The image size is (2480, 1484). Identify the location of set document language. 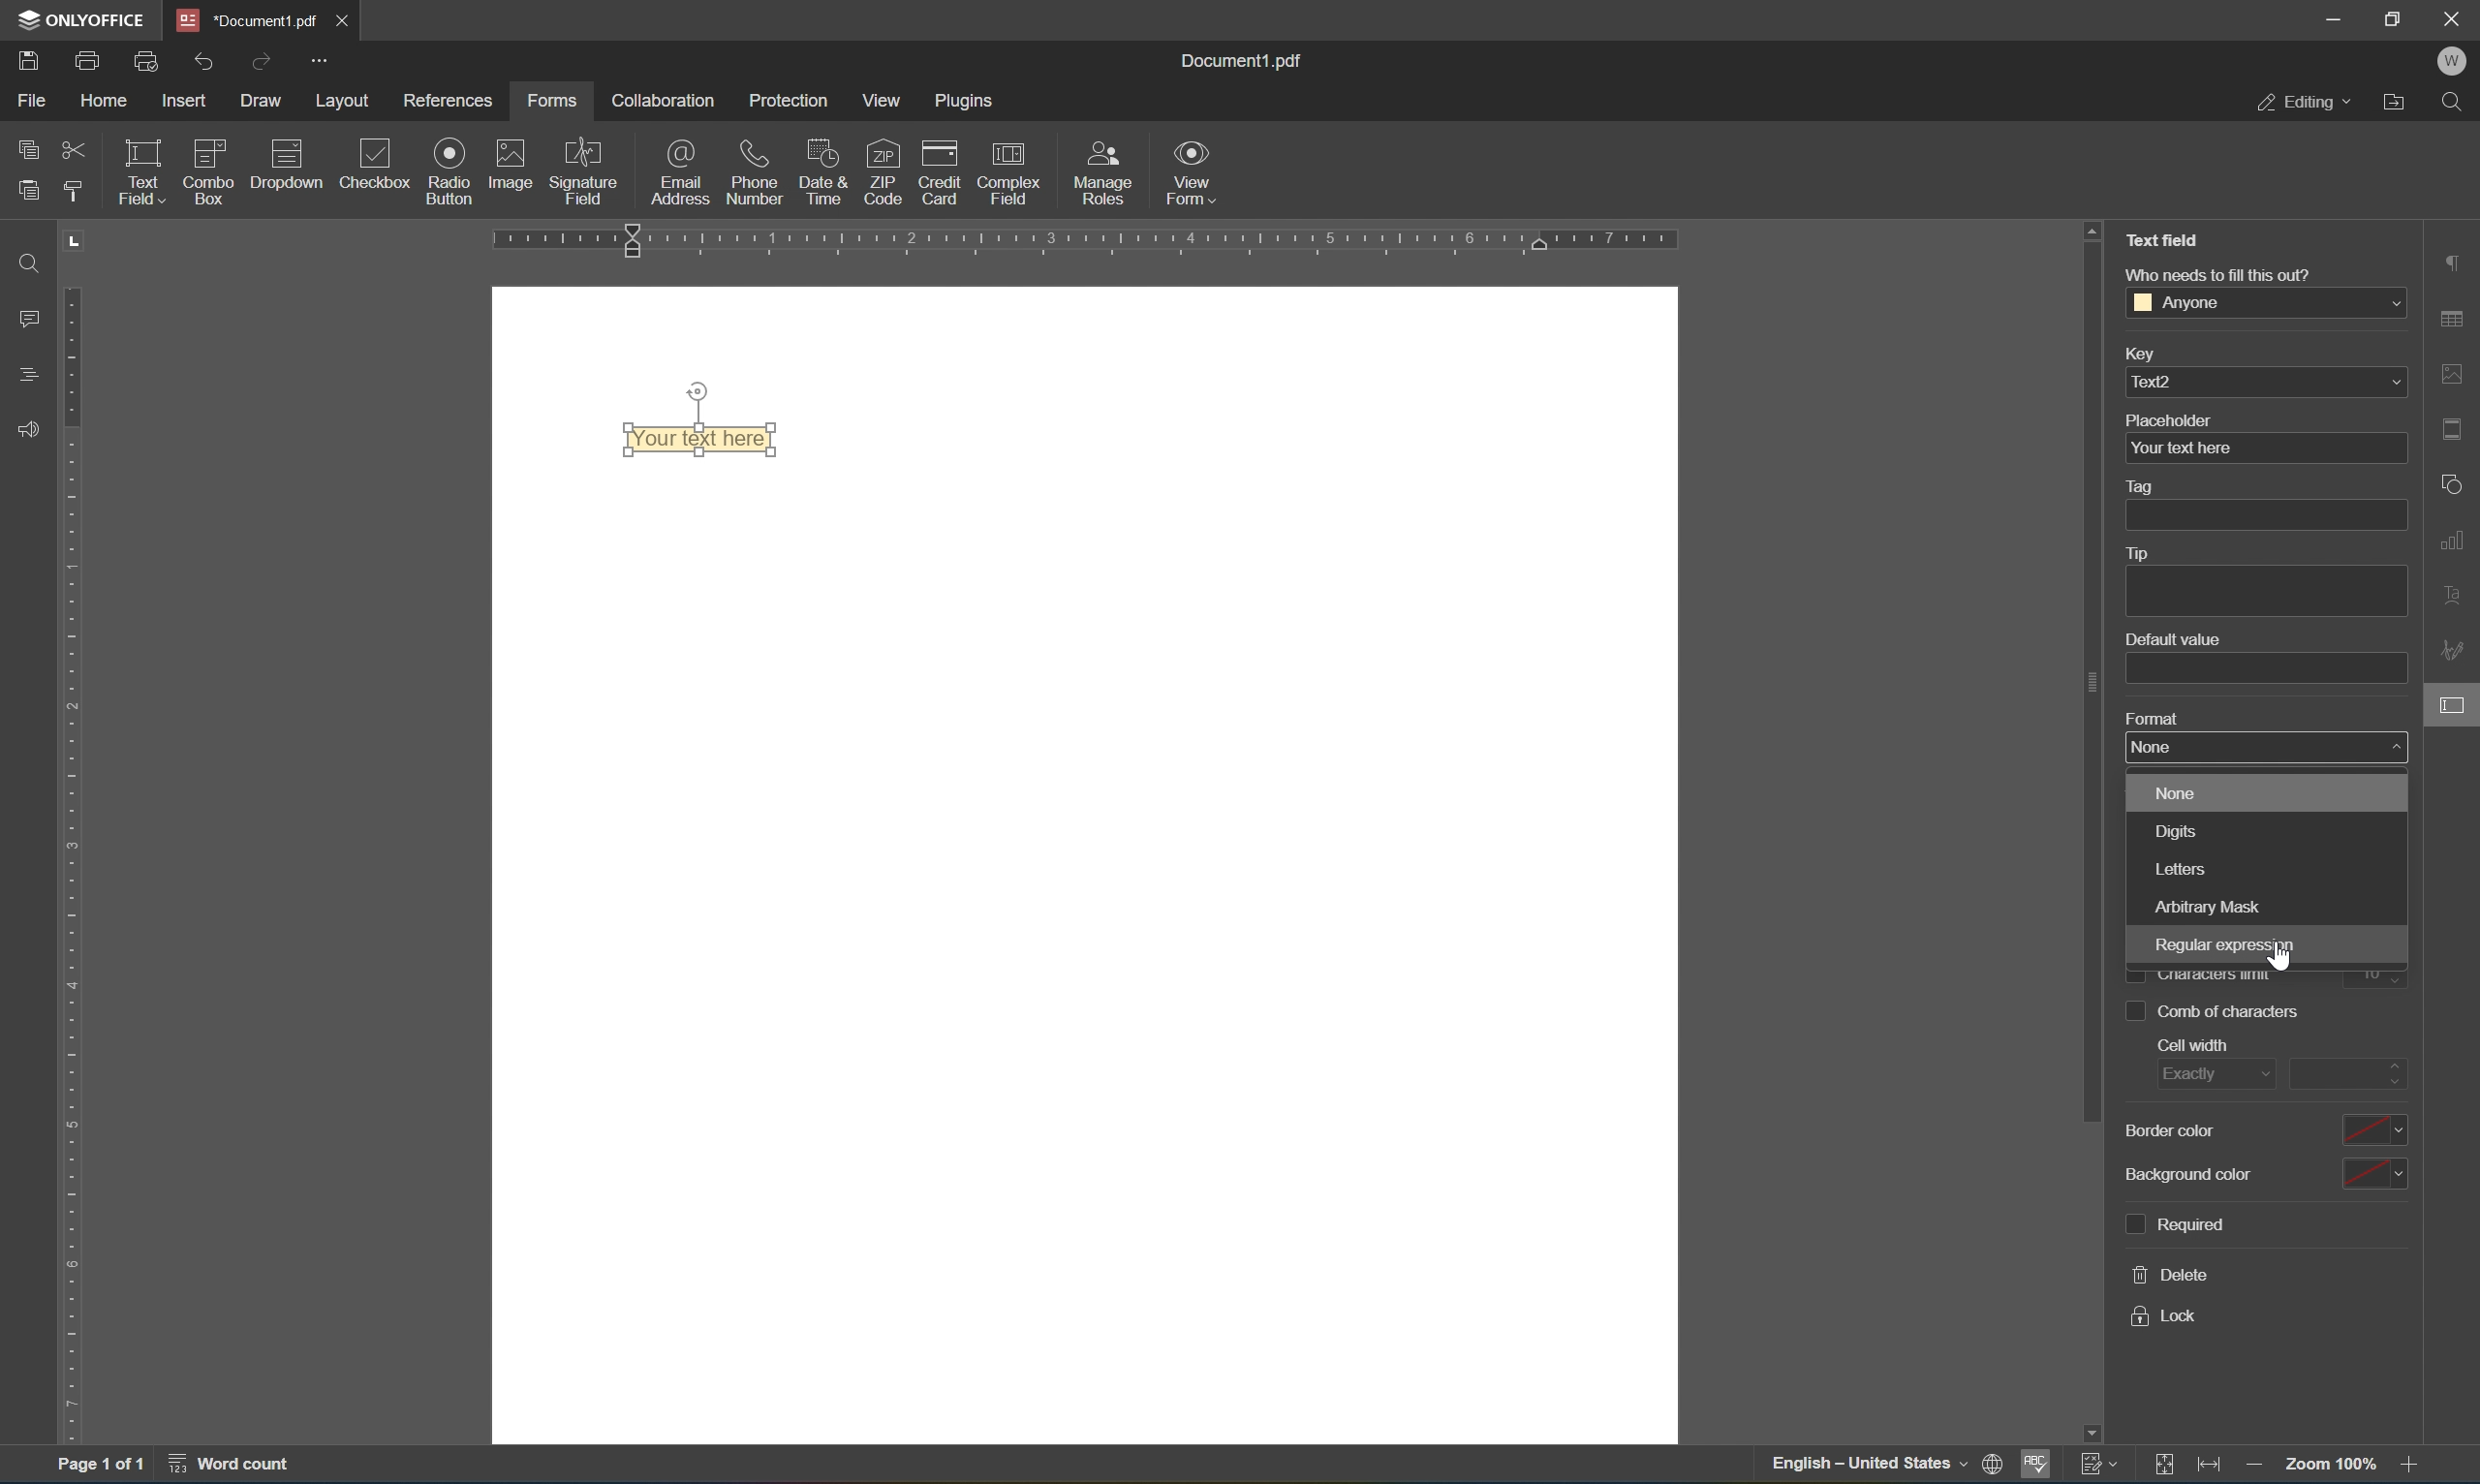
(1885, 1467).